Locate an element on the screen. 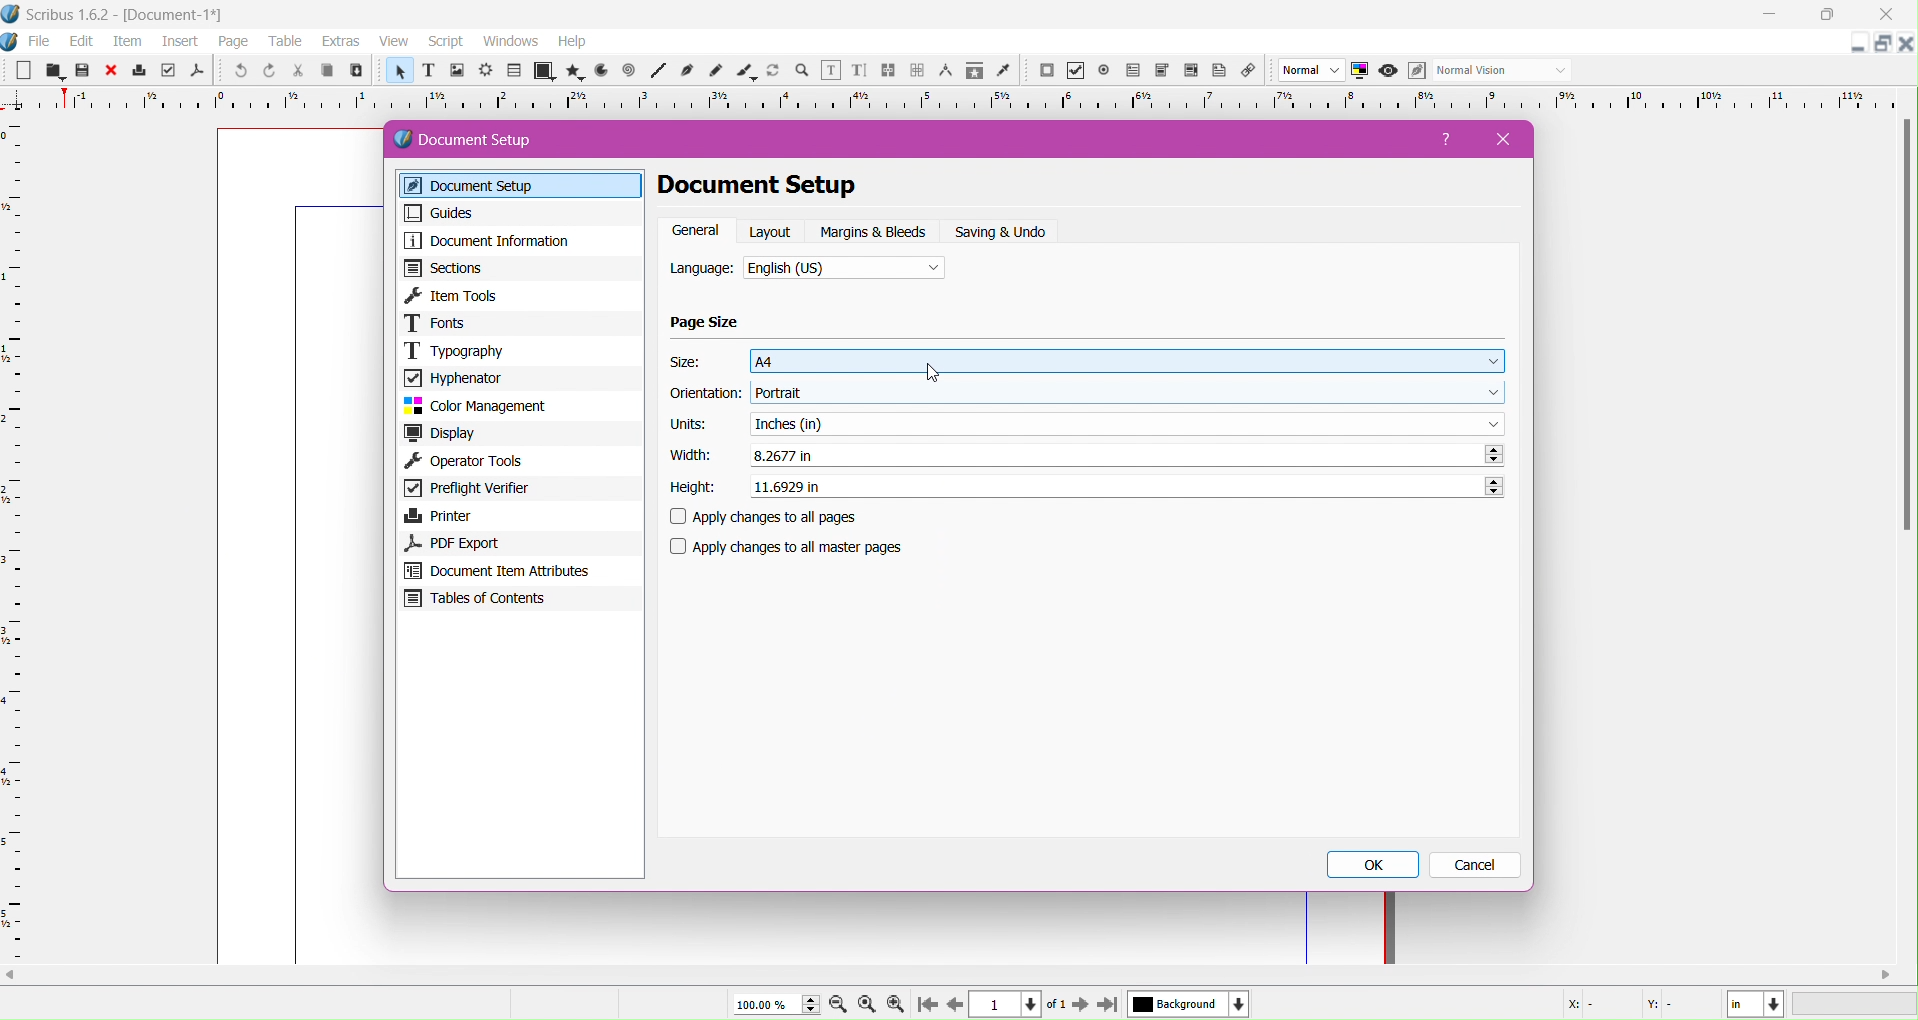 This screenshot has height=1020, width=1918. print is located at coordinates (140, 71).